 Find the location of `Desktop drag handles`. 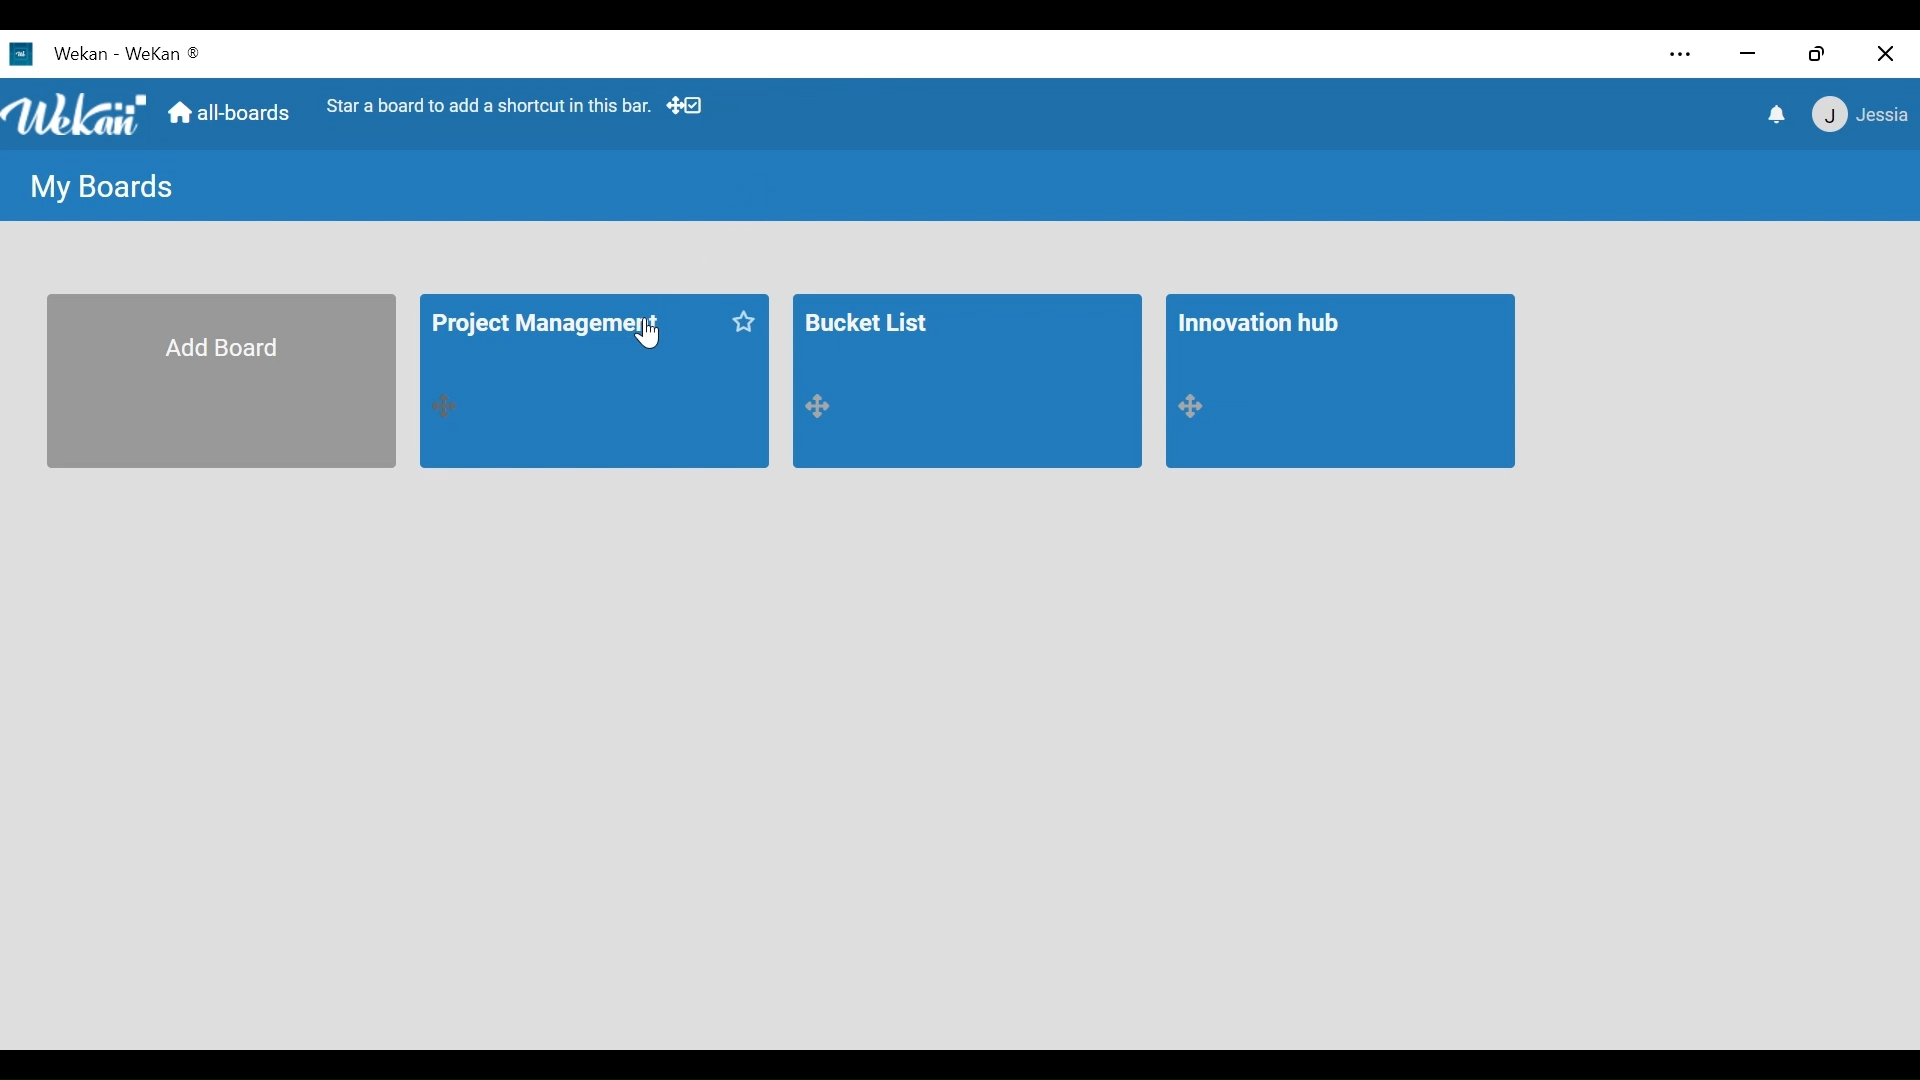

Desktop drag handles is located at coordinates (825, 407).